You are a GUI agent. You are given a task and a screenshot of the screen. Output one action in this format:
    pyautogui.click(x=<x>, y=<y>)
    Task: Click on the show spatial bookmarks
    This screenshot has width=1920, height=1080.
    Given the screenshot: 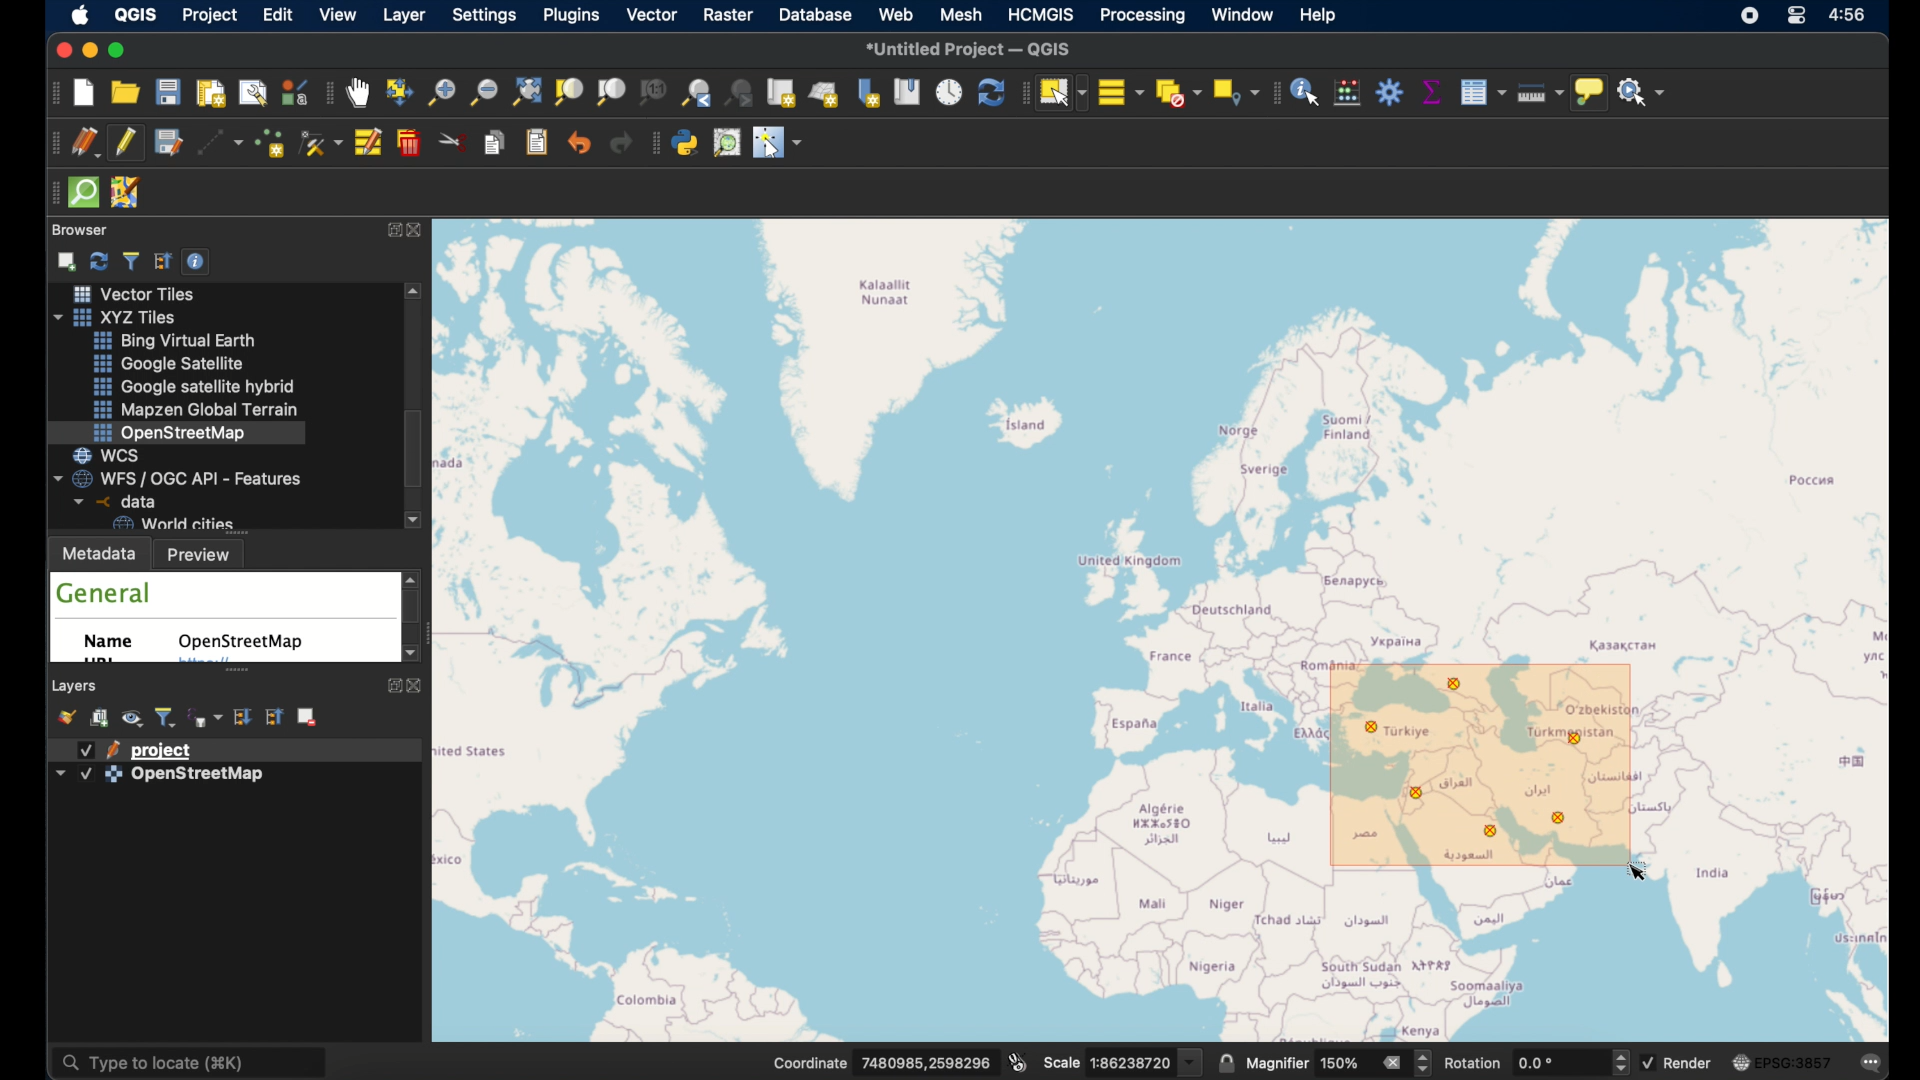 What is the action you would take?
    pyautogui.click(x=908, y=92)
    